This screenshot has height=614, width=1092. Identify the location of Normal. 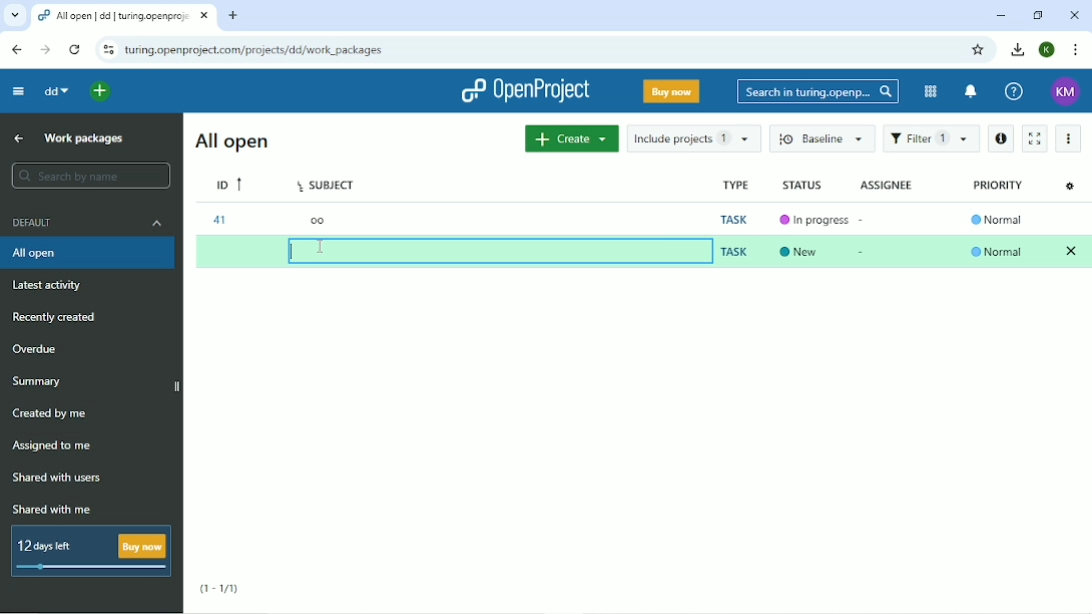
(997, 219).